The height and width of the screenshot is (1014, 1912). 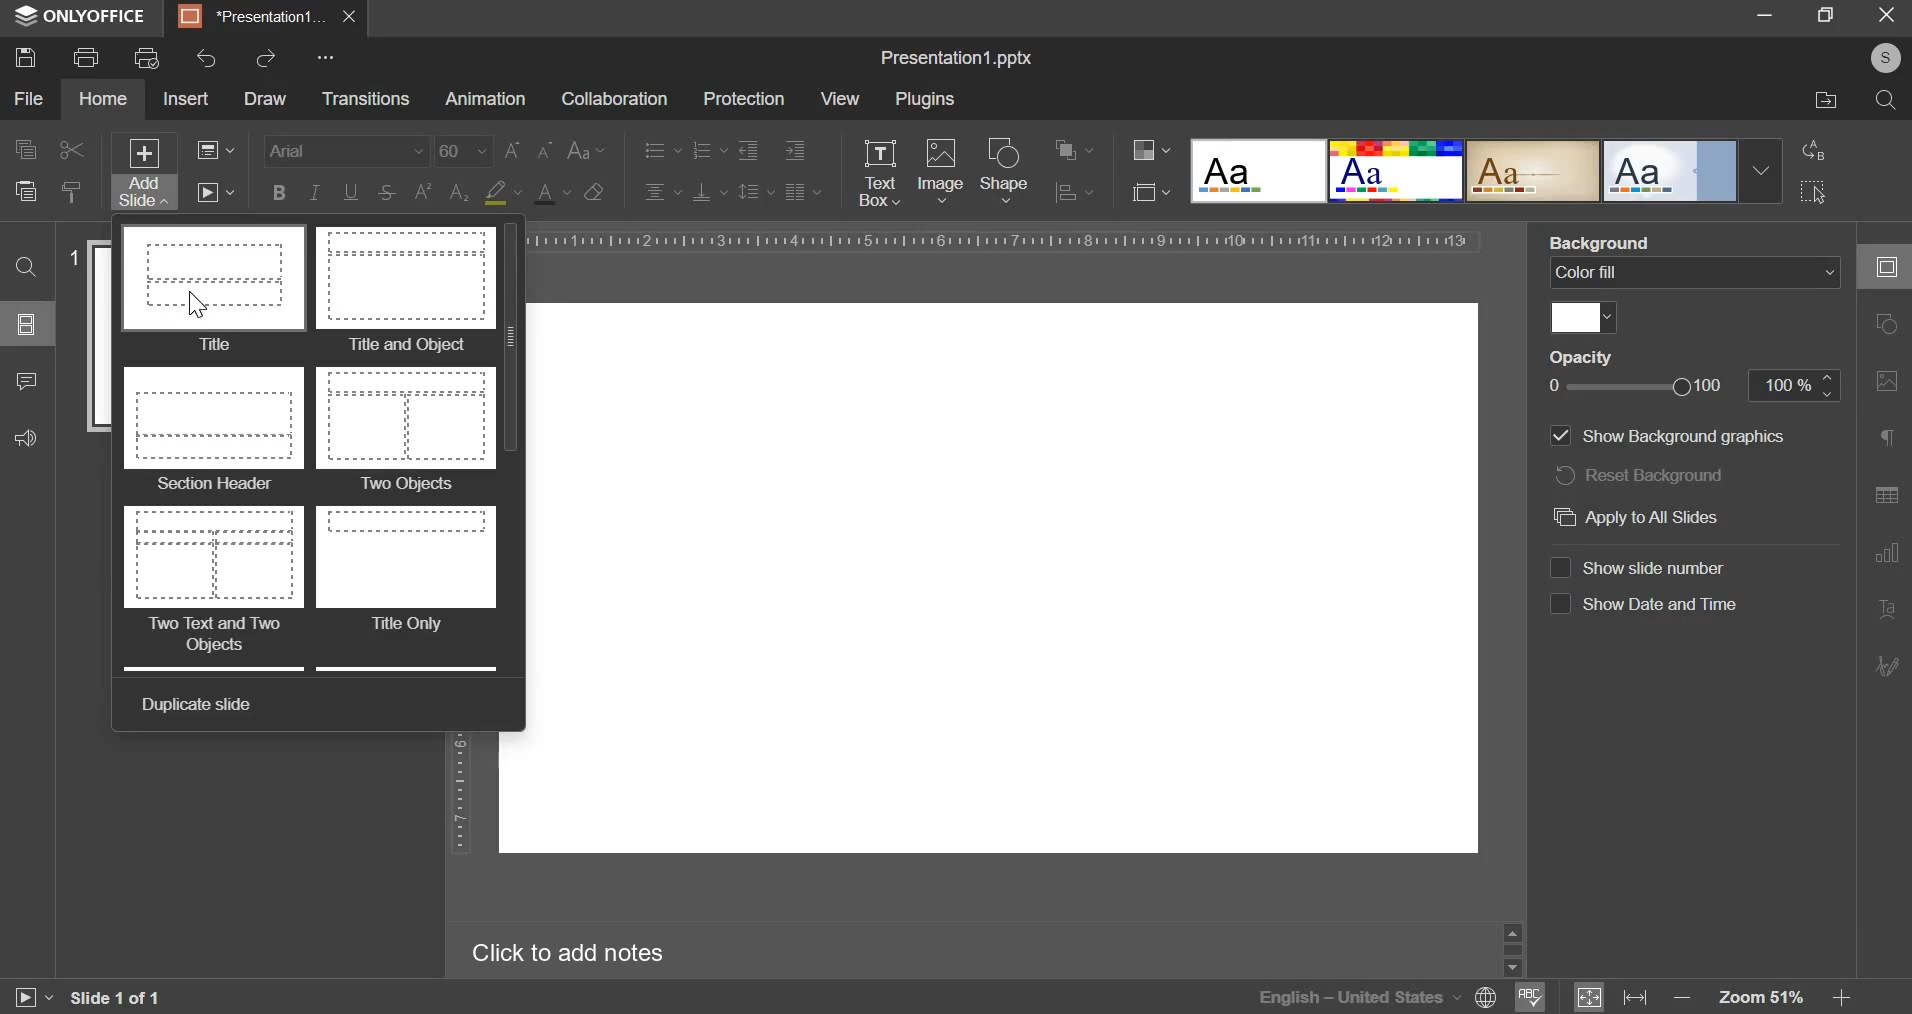 I want to click on copy, so click(x=25, y=151).